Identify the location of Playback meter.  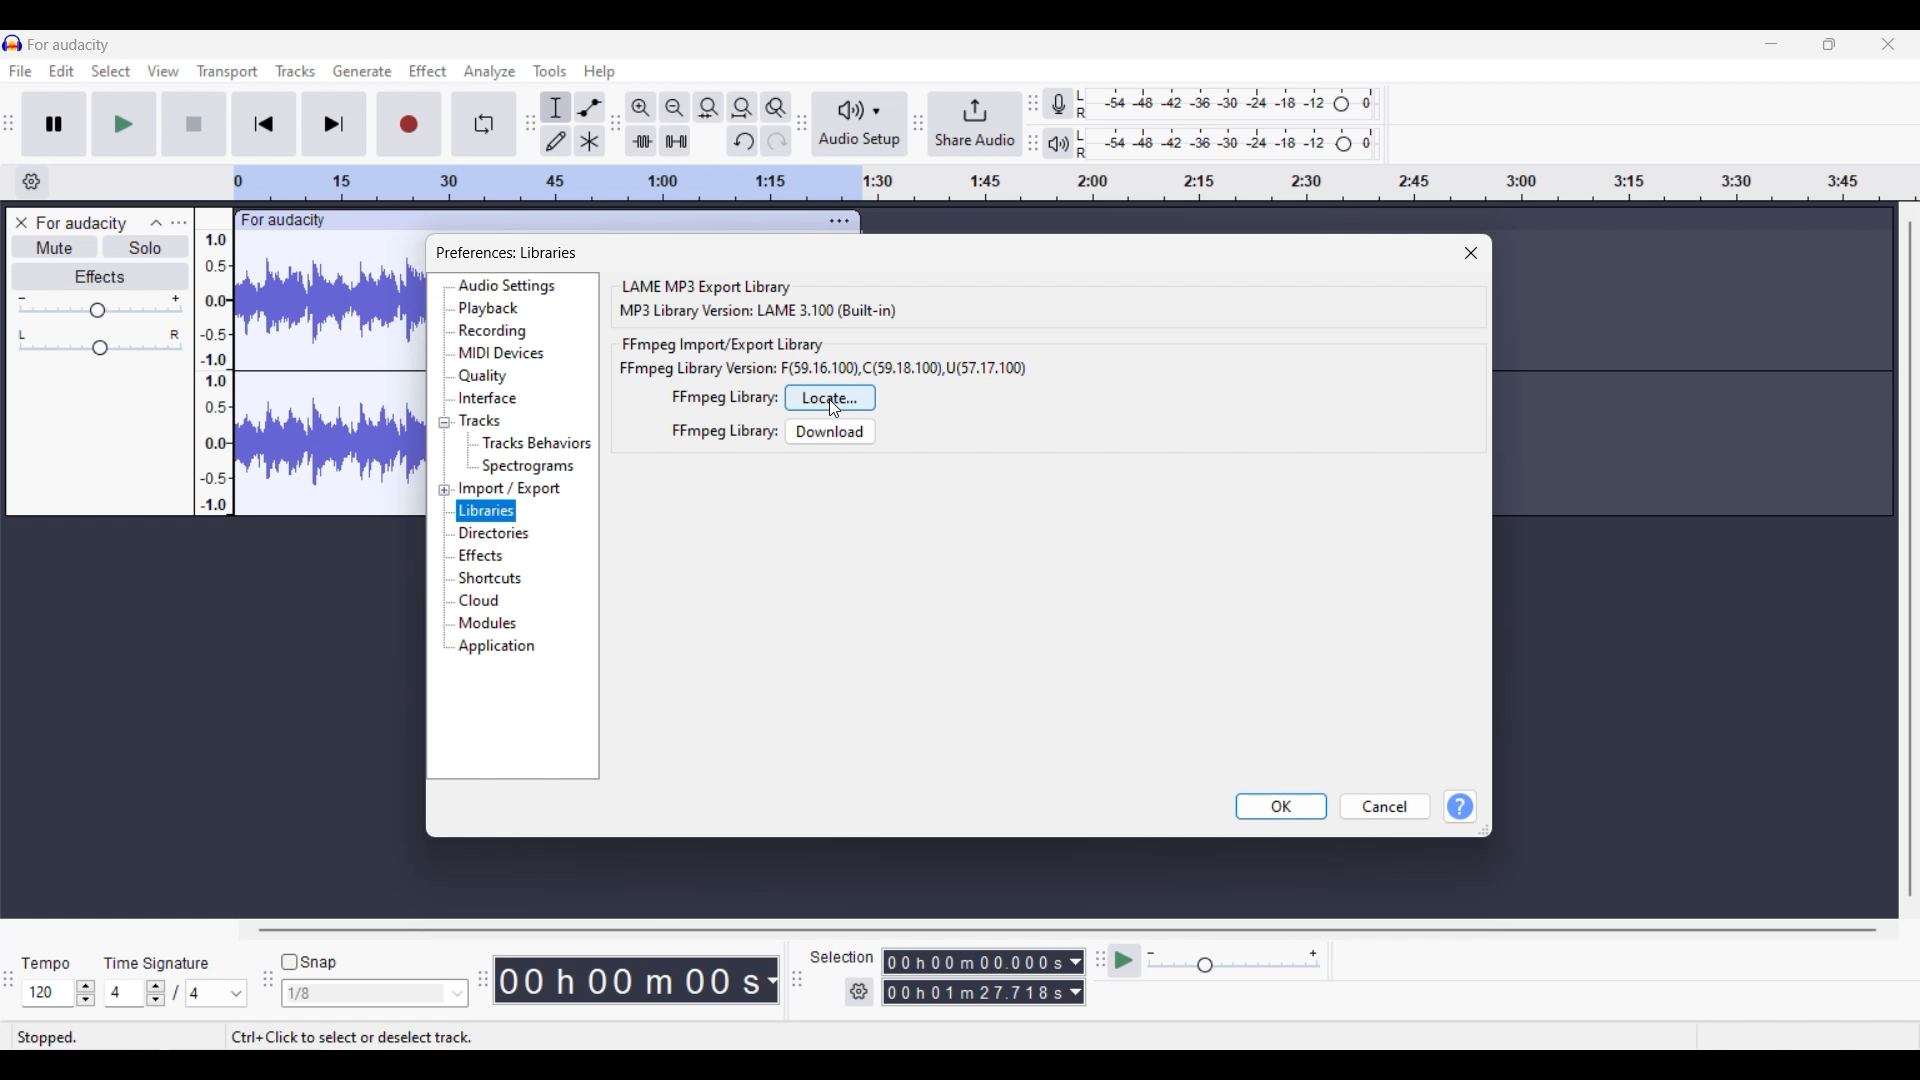
(1059, 143).